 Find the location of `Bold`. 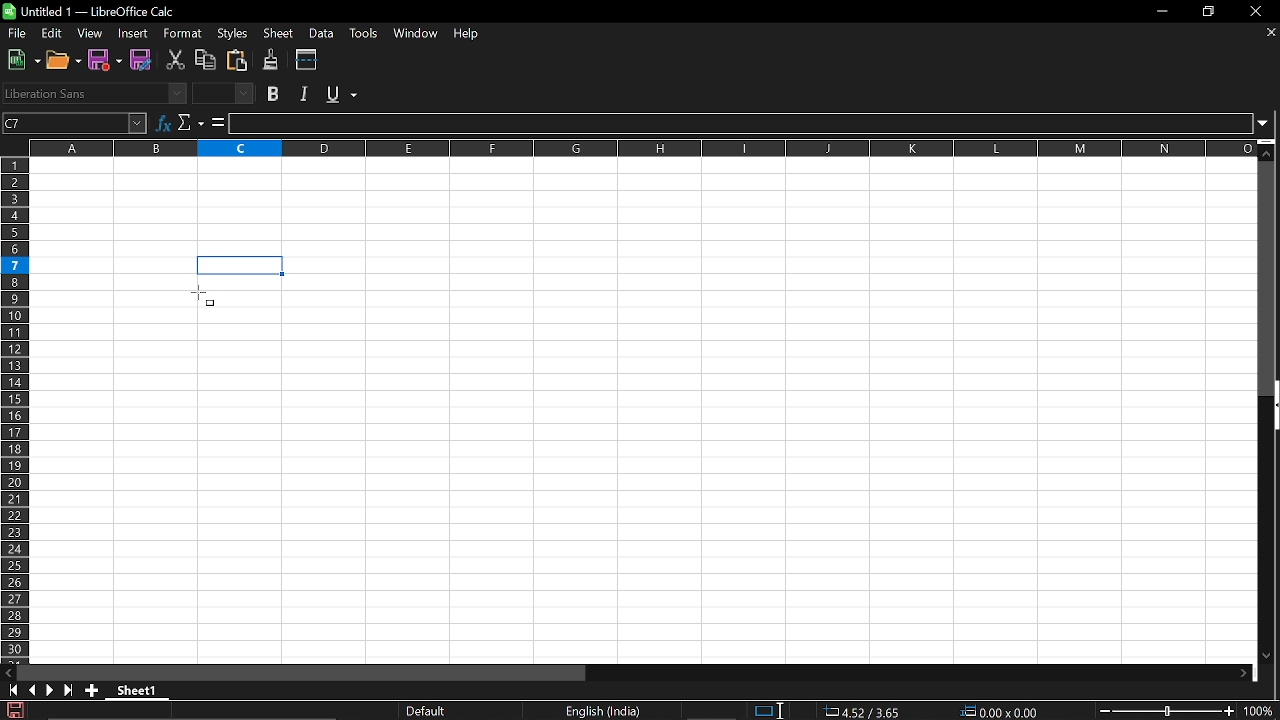

Bold is located at coordinates (274, 94).